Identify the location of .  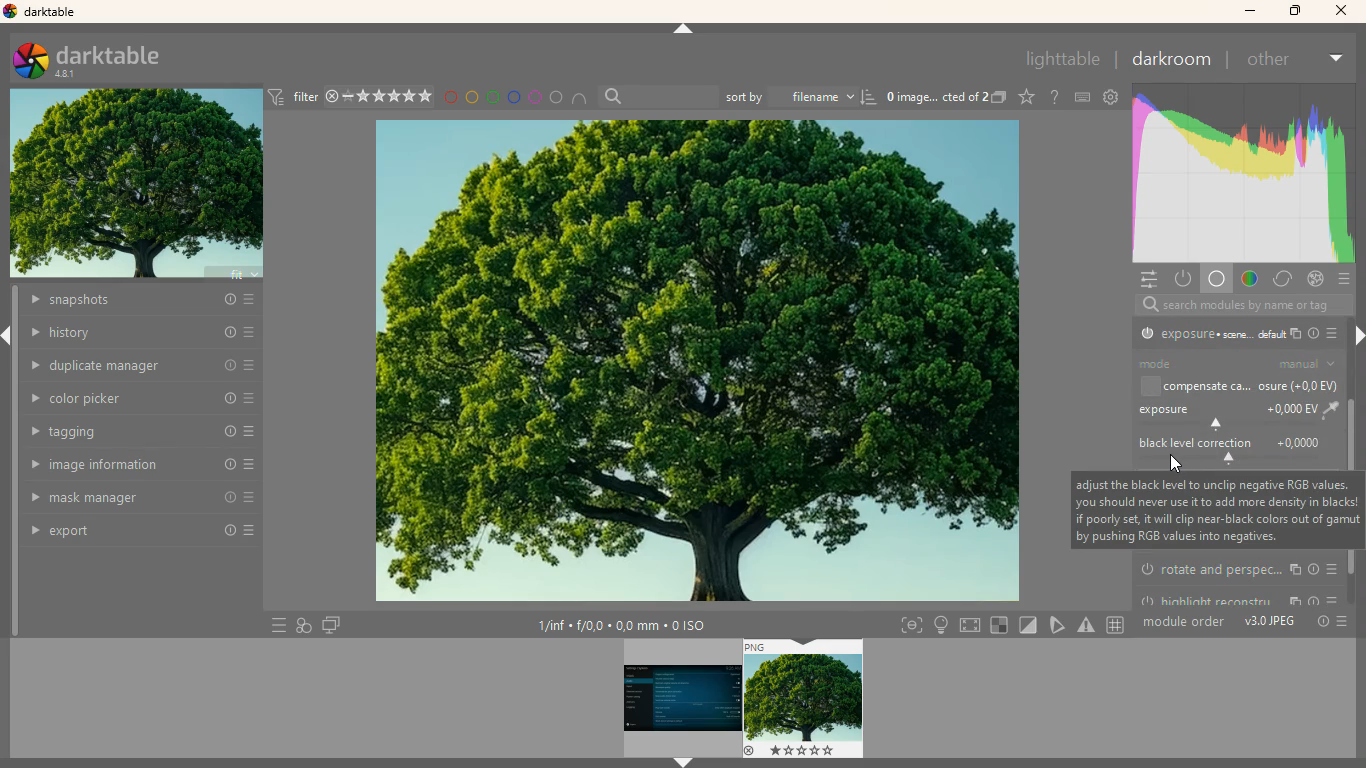
(137, 298).